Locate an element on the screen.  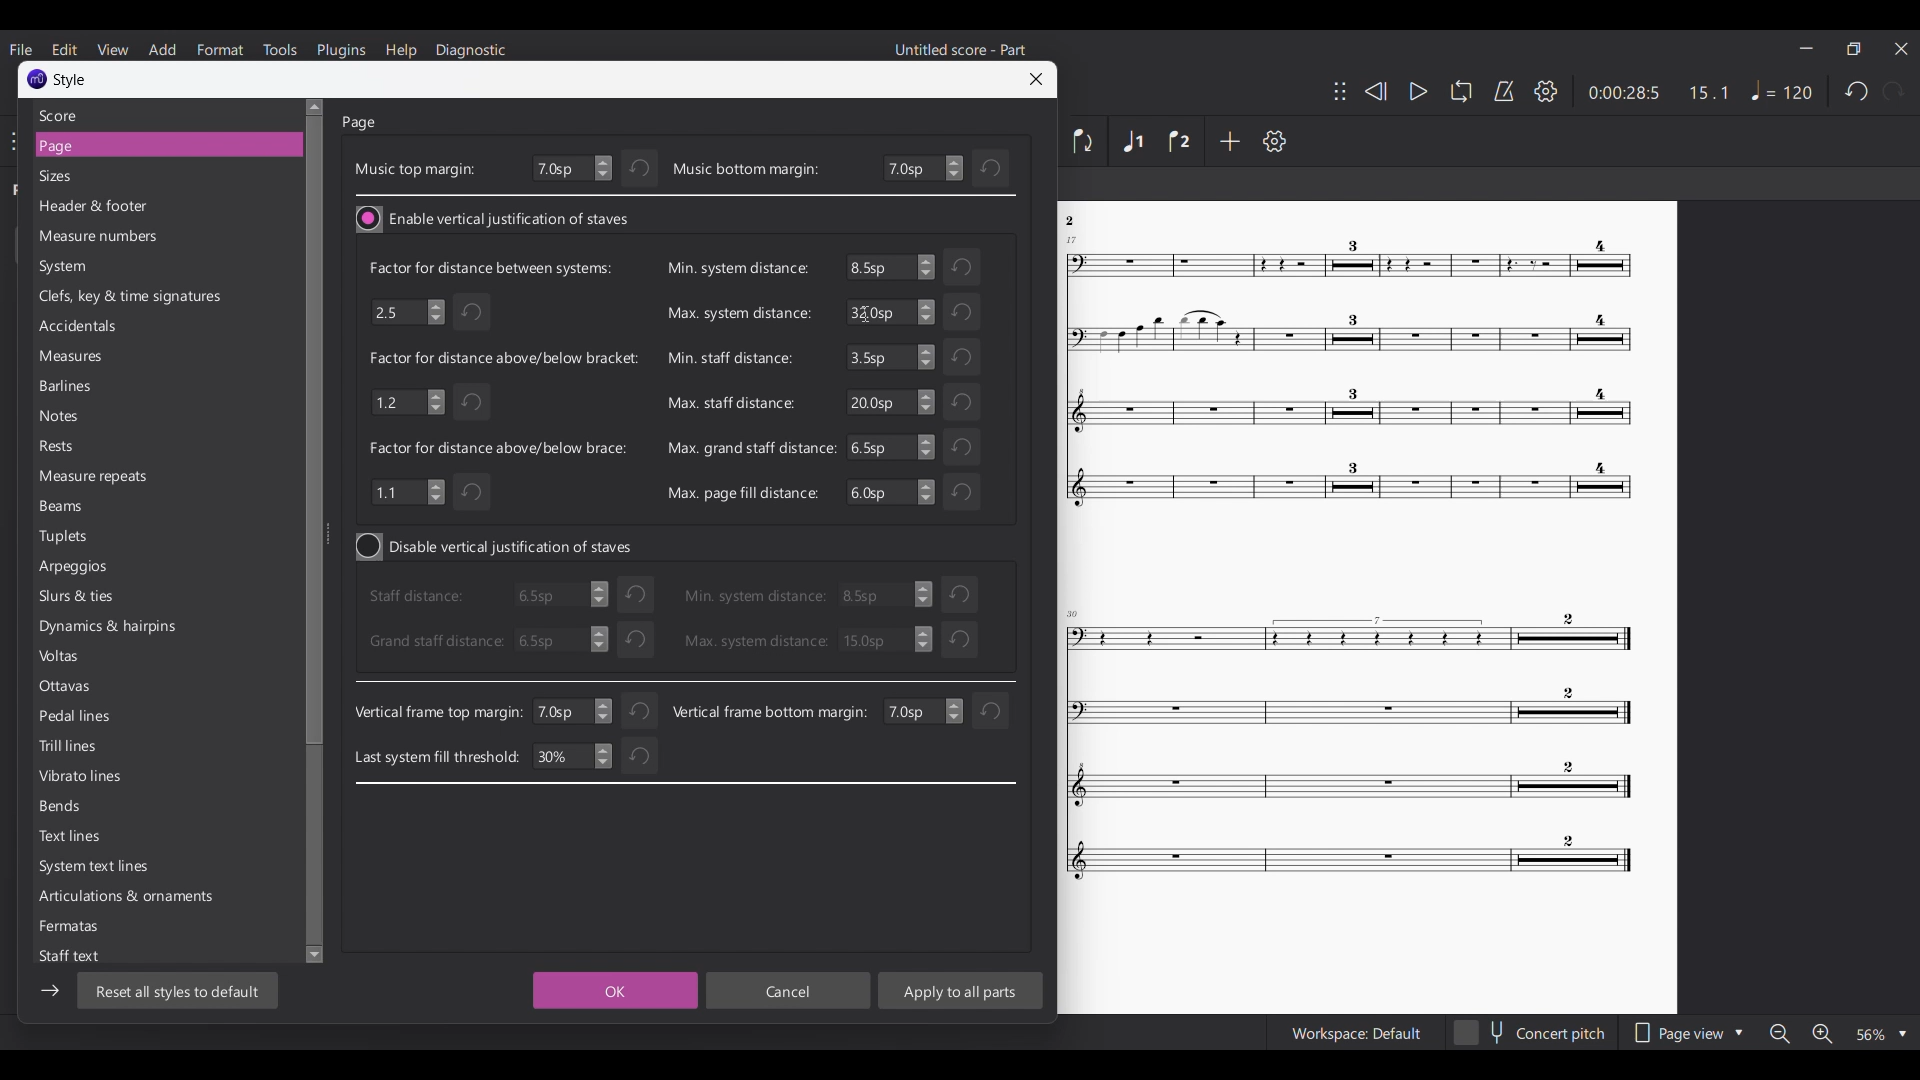
Sizes is located at coordinates (152, 176).